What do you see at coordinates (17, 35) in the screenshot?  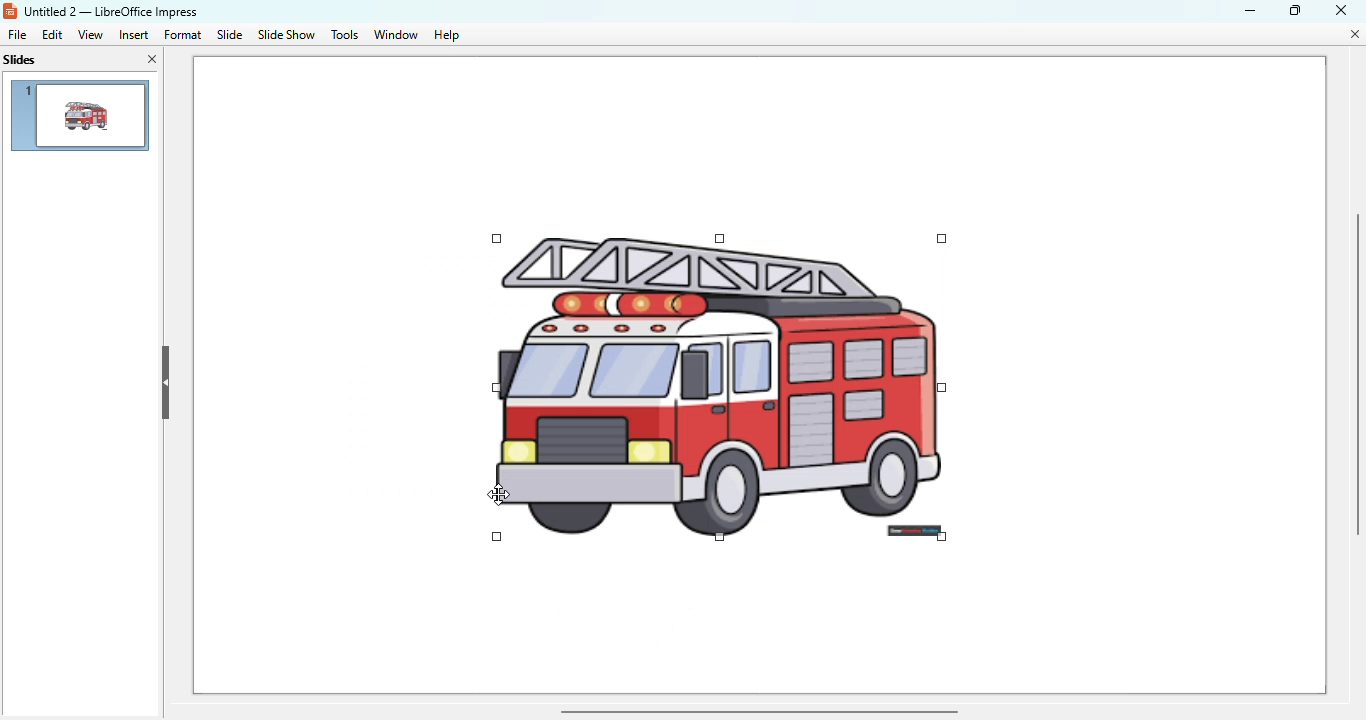 I see `file` at bounding box center [17, 35].